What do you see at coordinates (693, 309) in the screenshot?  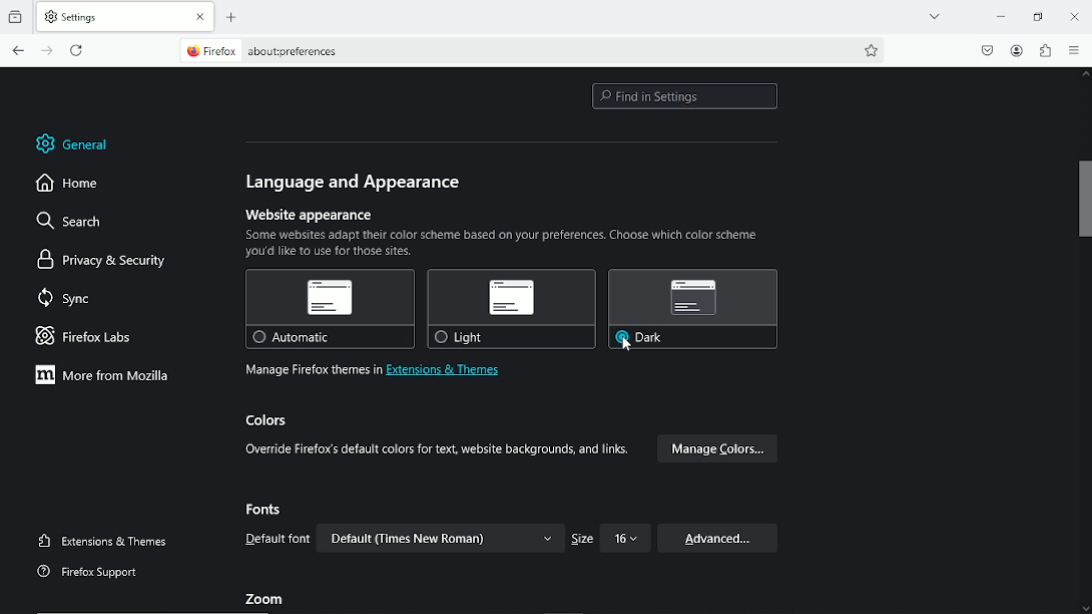 I see `Dark` at bounding box center [693, 309].